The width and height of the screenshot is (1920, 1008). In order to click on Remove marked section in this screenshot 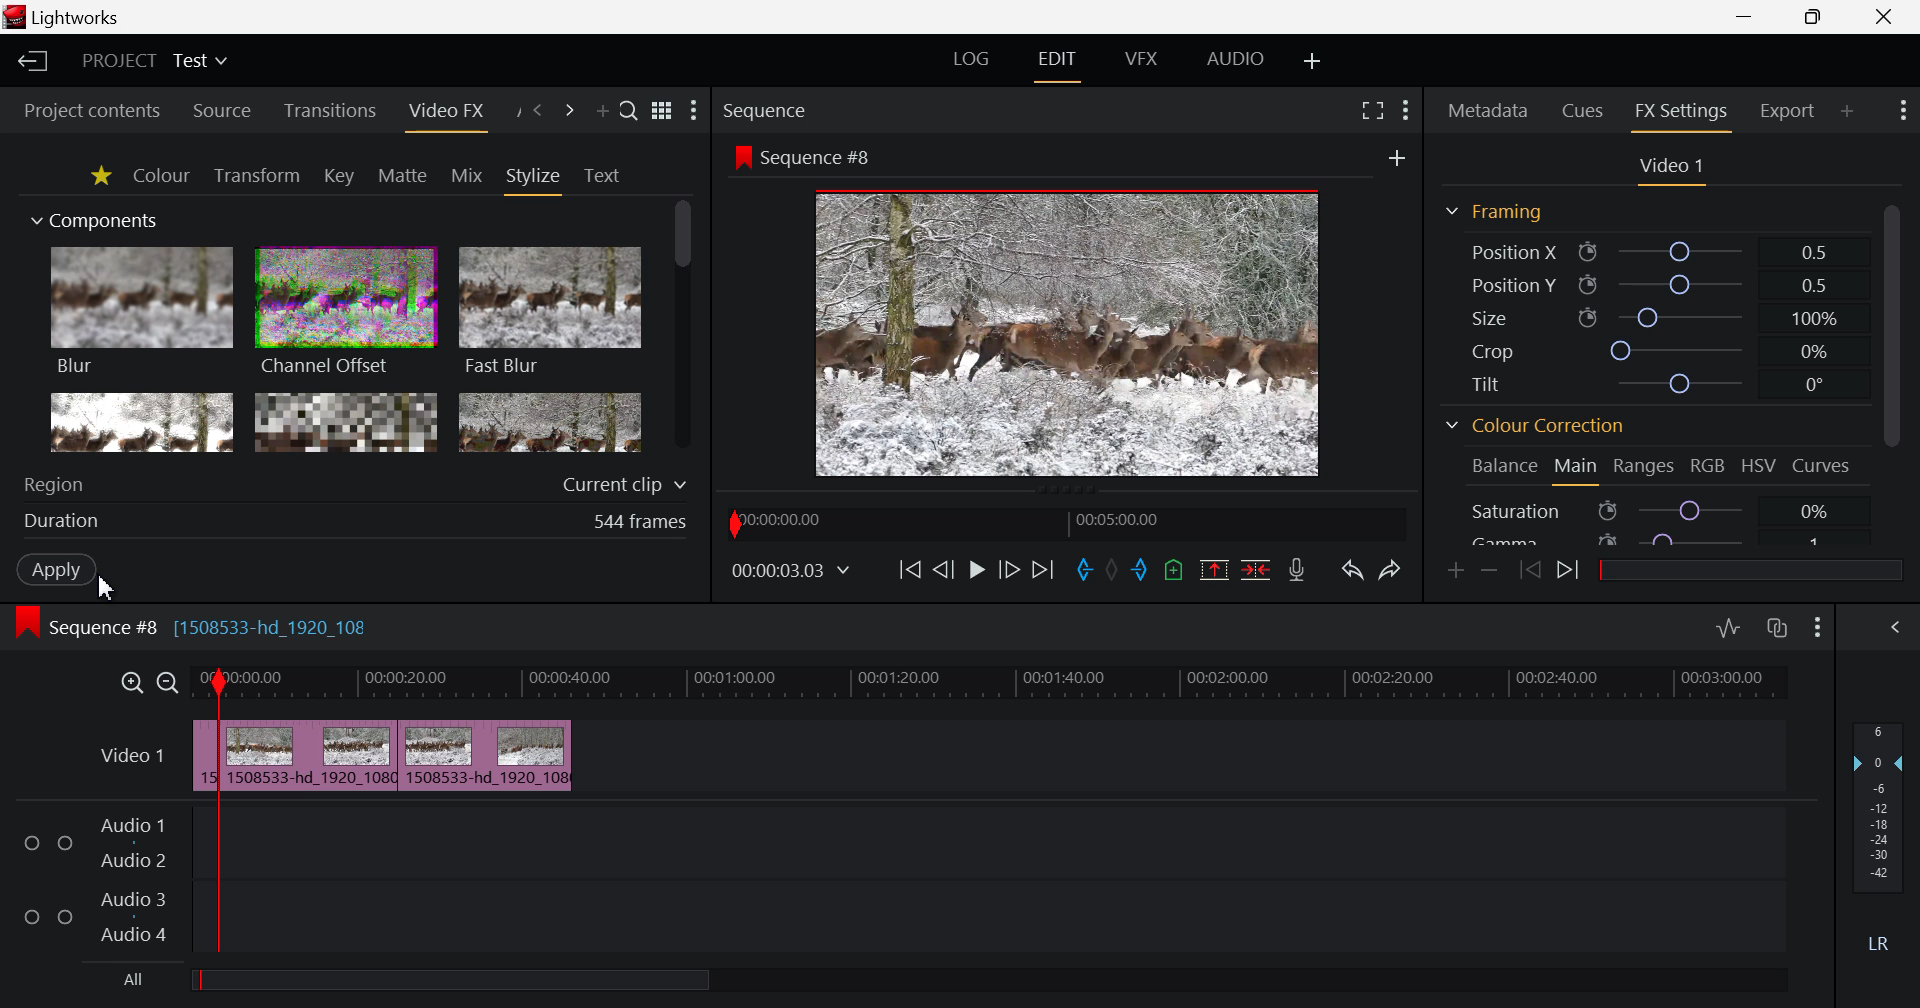, I will do `click(1217, 572)`.